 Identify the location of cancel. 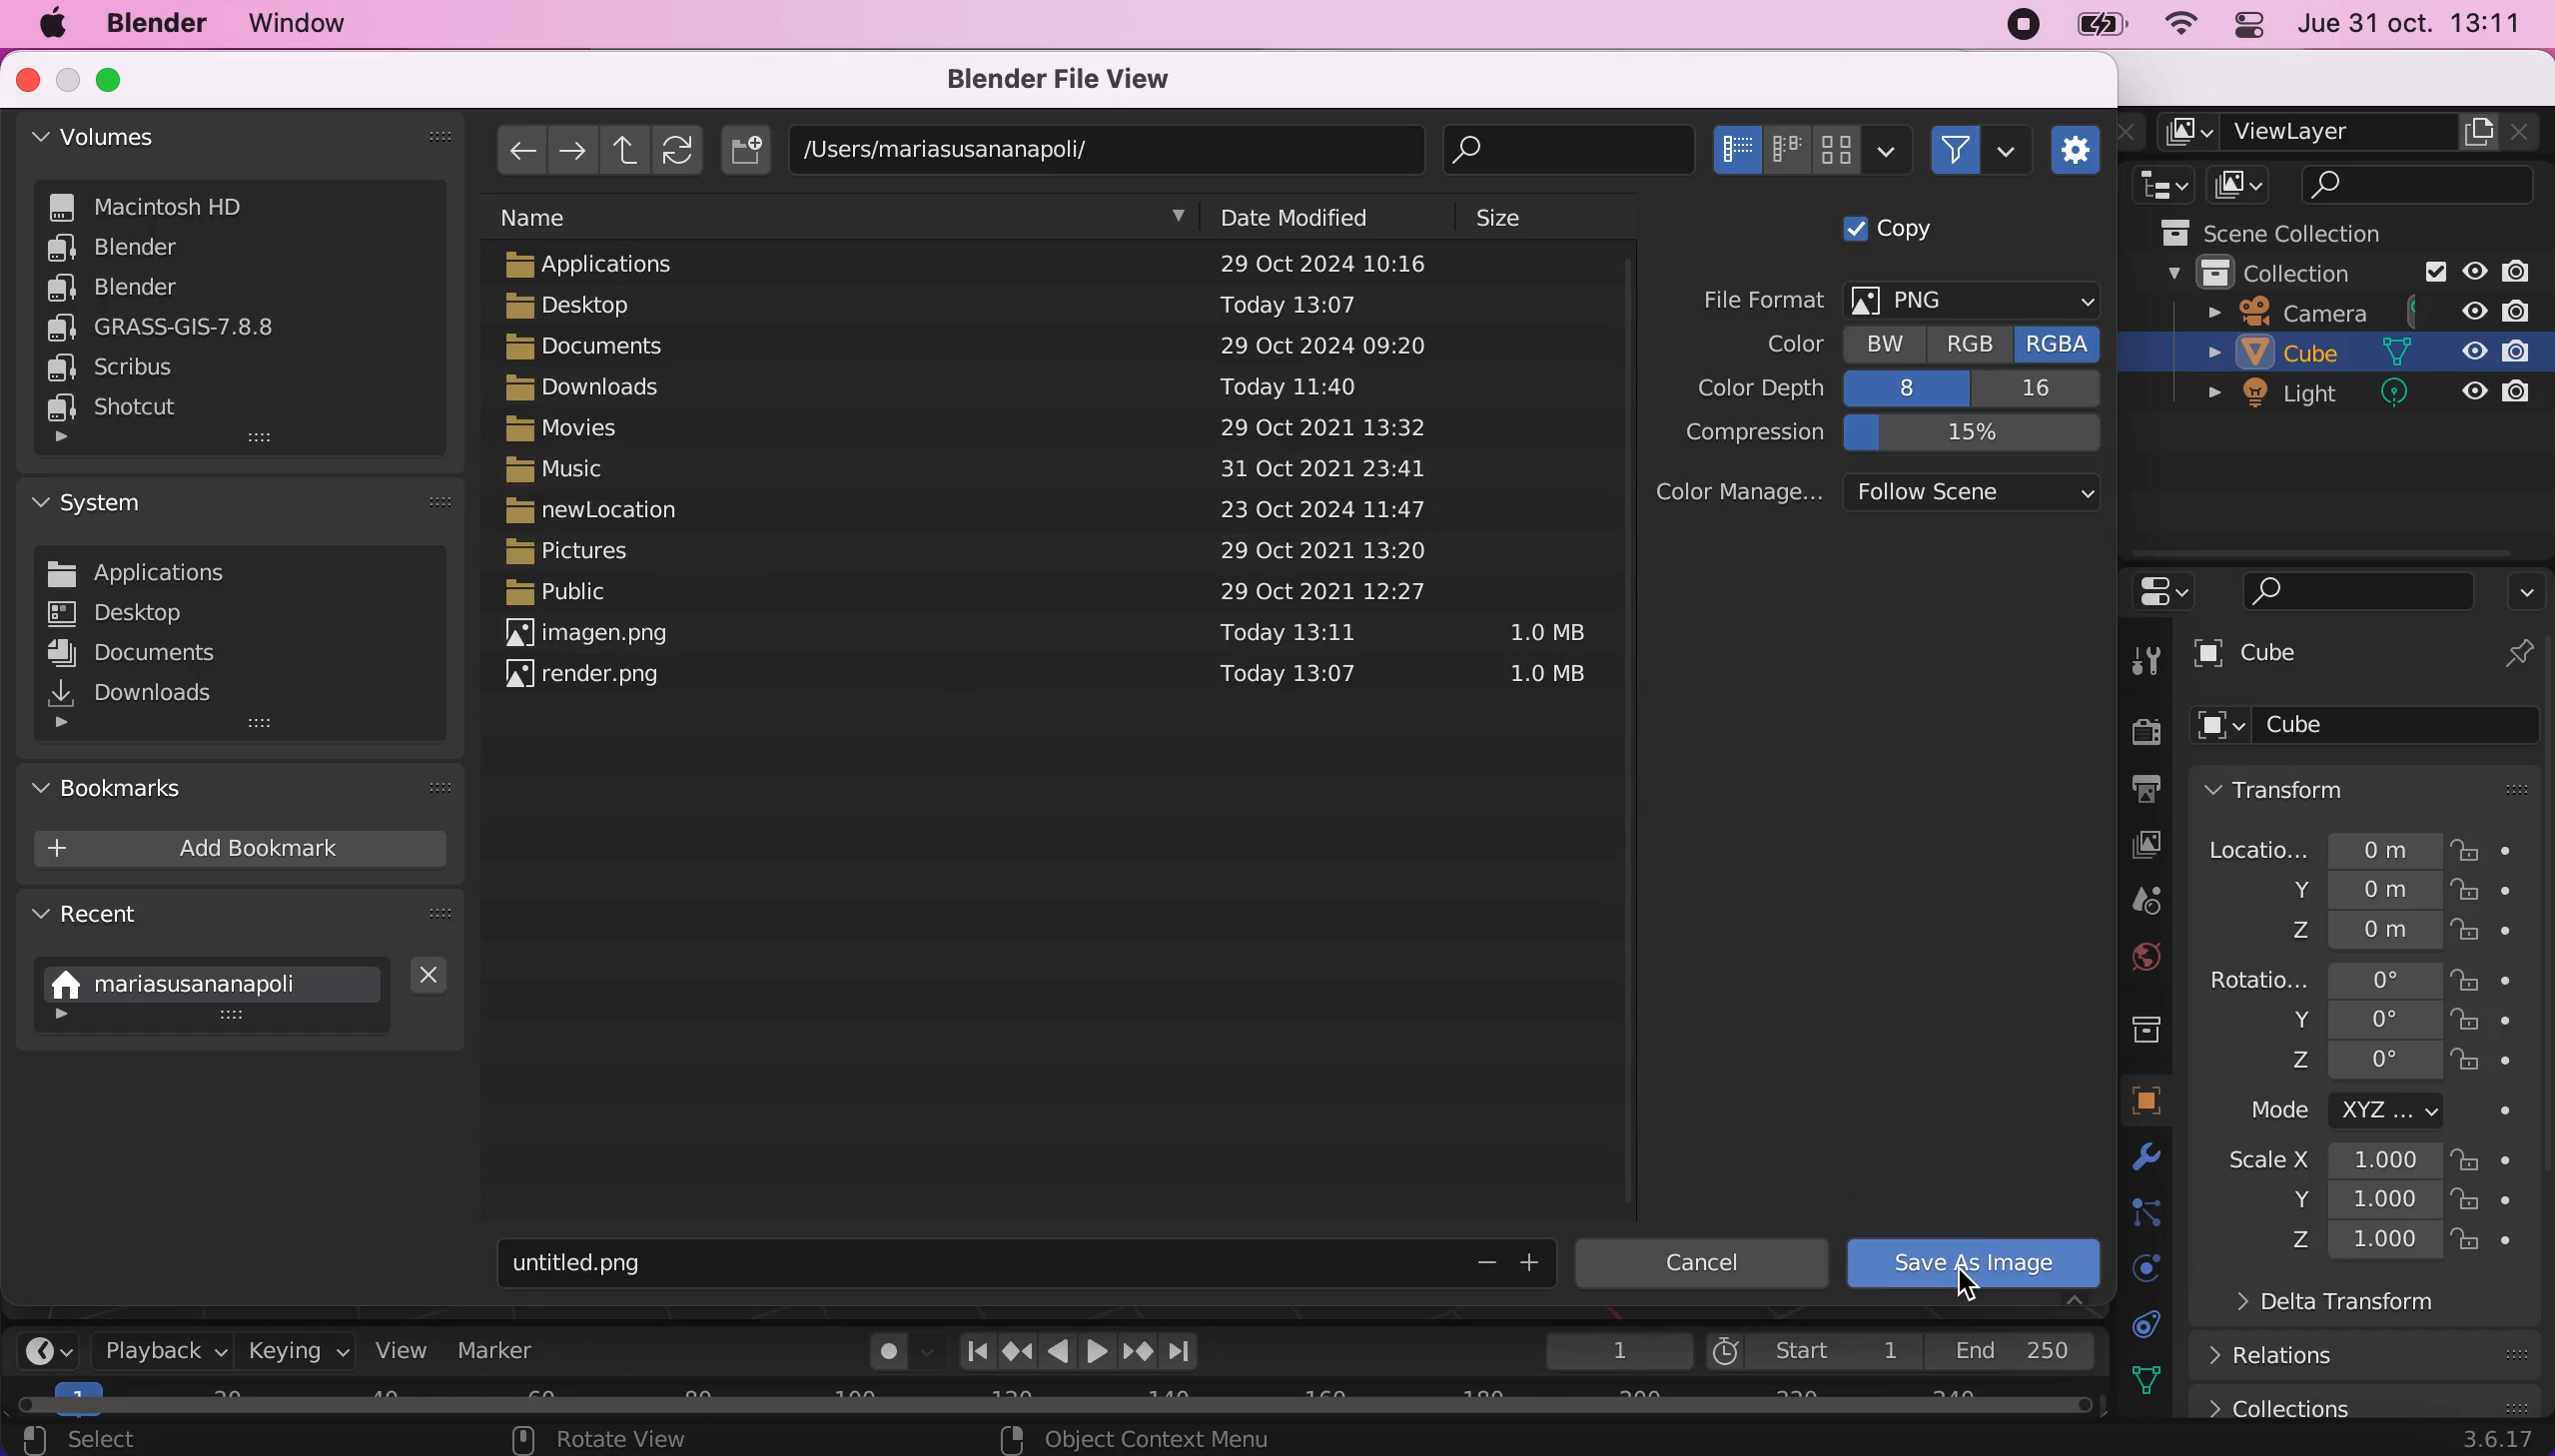
(1702, 1264).